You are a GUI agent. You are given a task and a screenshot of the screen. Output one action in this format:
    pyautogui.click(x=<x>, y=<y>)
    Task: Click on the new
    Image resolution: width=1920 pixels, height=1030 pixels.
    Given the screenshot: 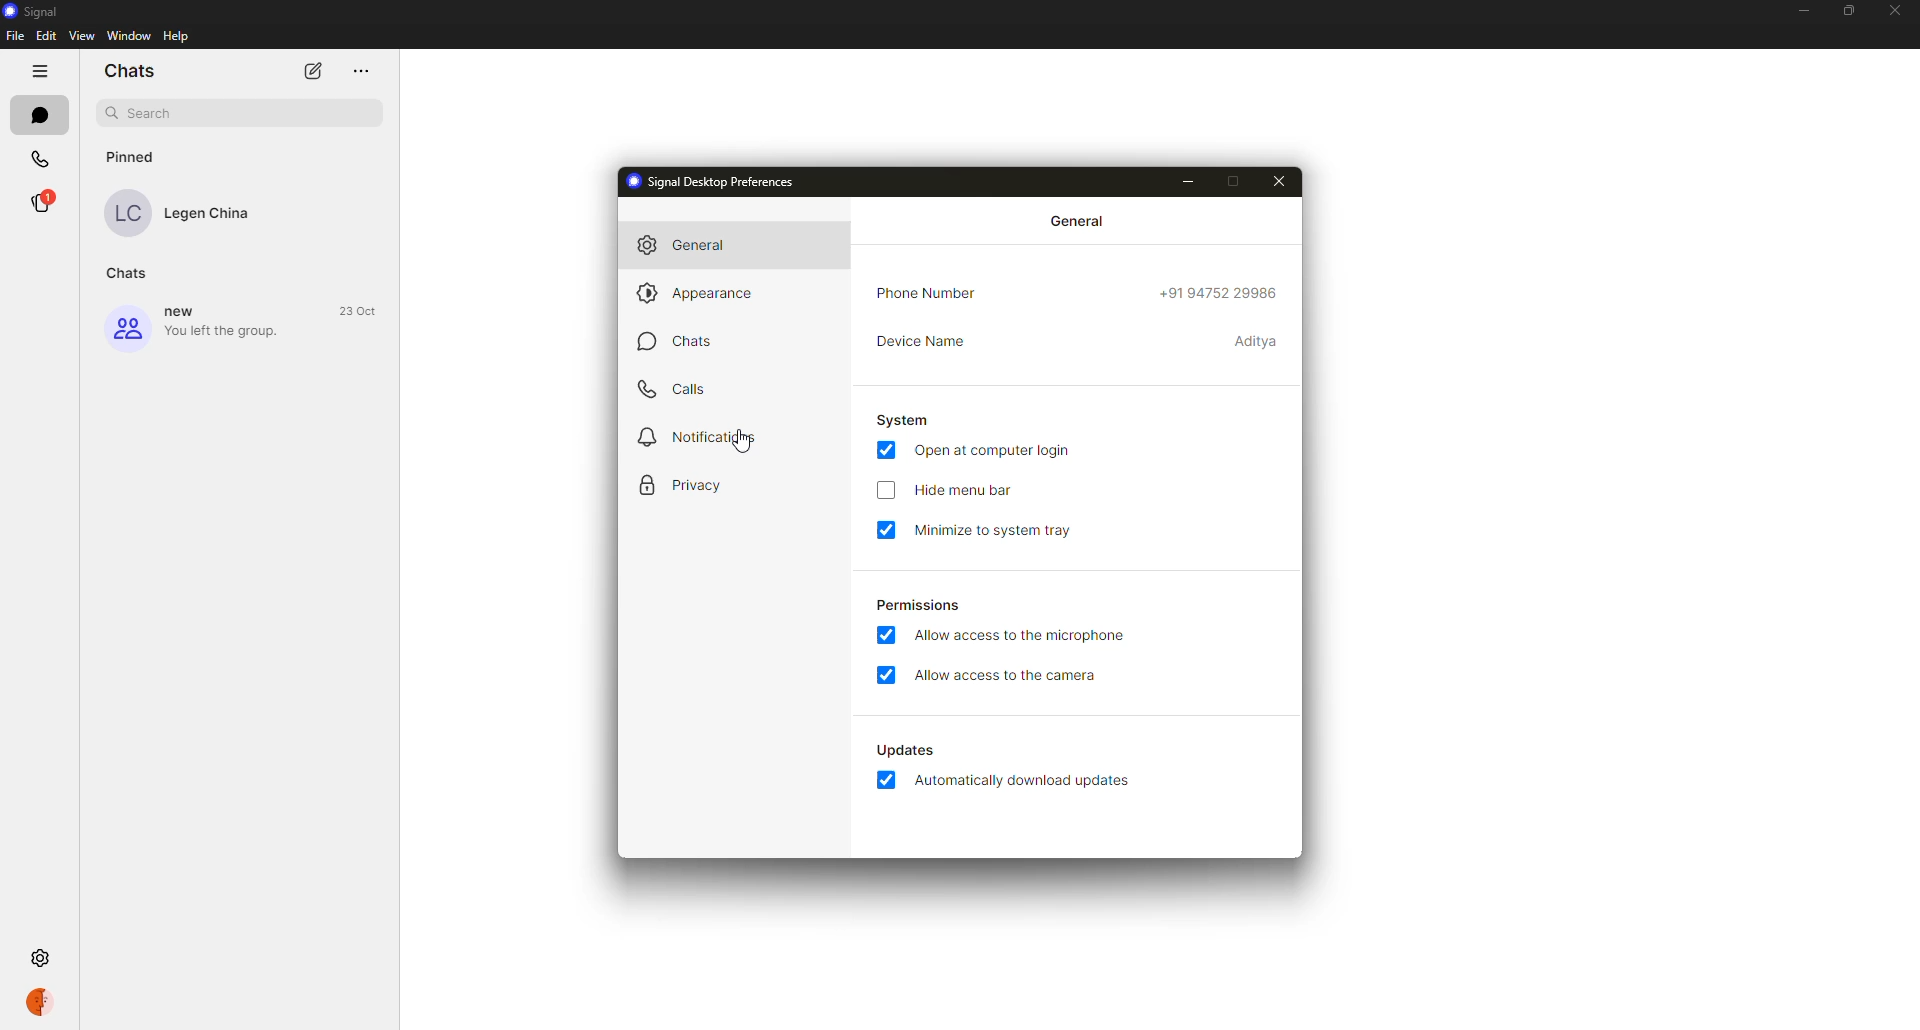 What is the action you would take?
    pyautogui.click(x=179, y=310)
    